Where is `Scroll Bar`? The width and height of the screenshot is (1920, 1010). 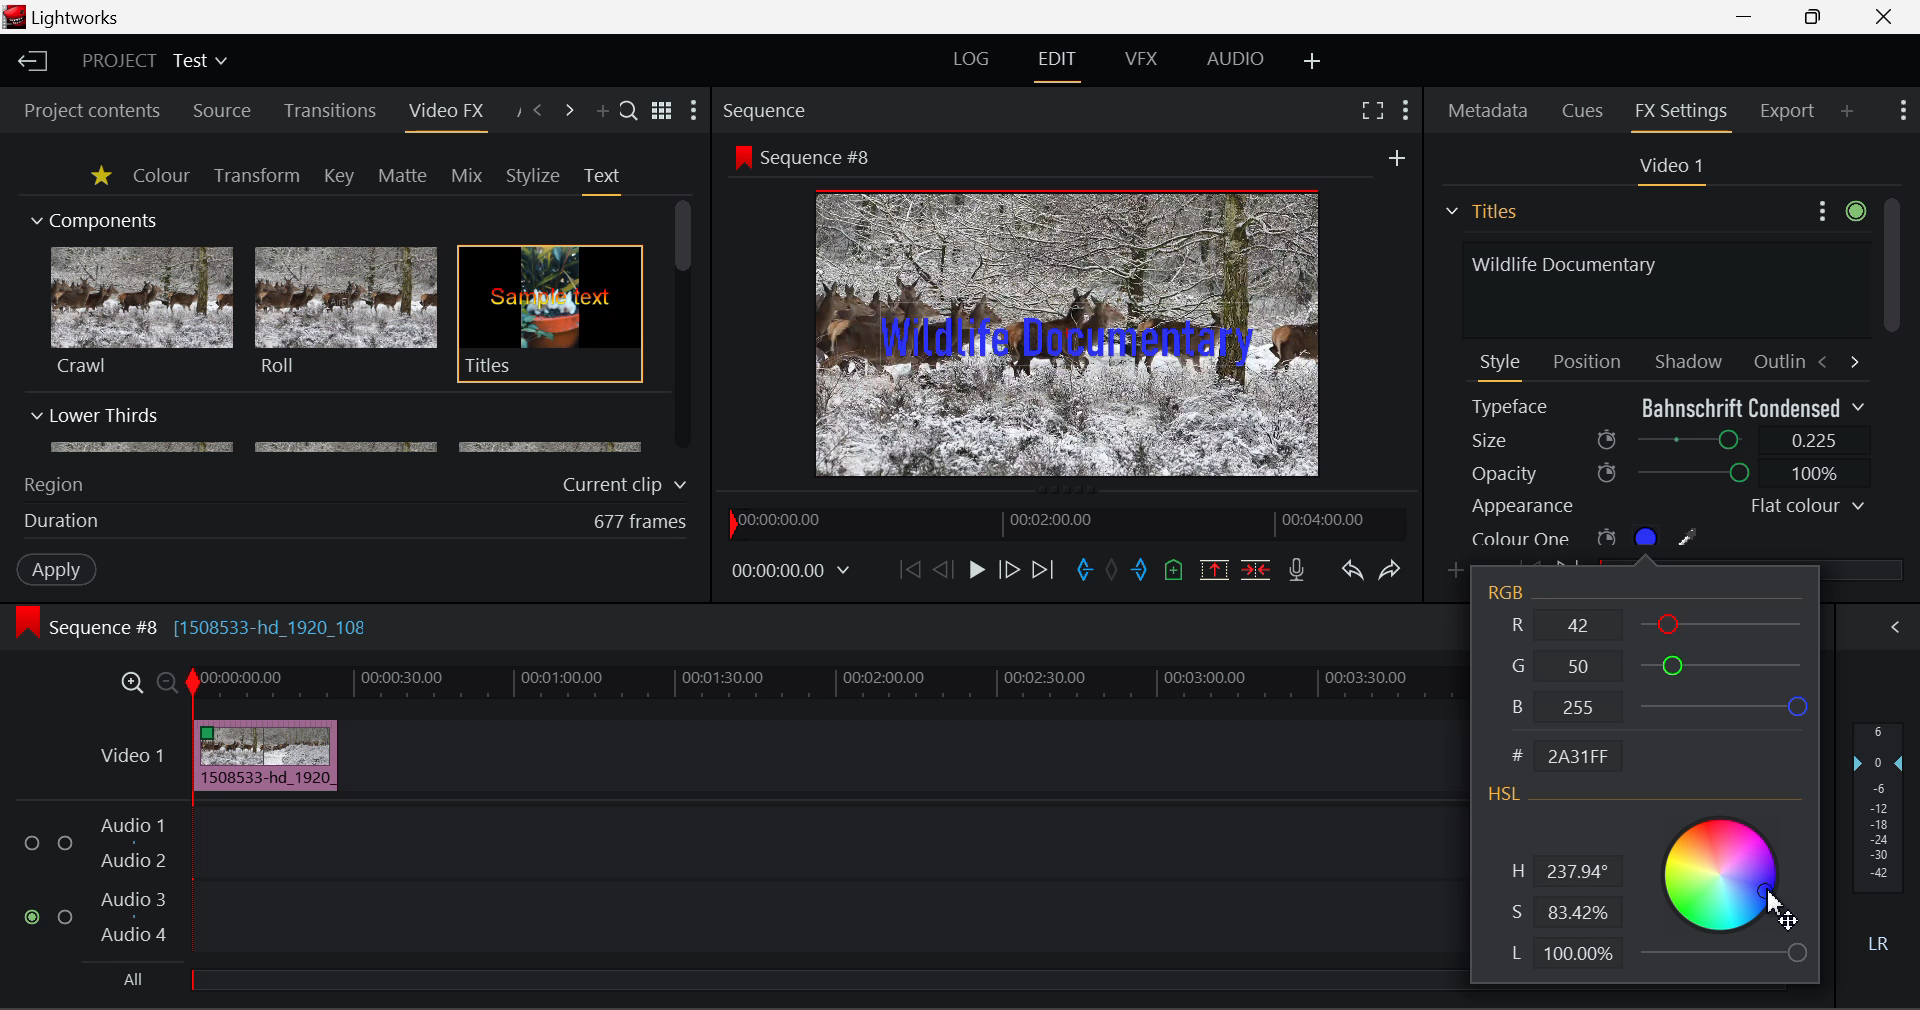 Scroll Bar is located at coordinates (684, 327).